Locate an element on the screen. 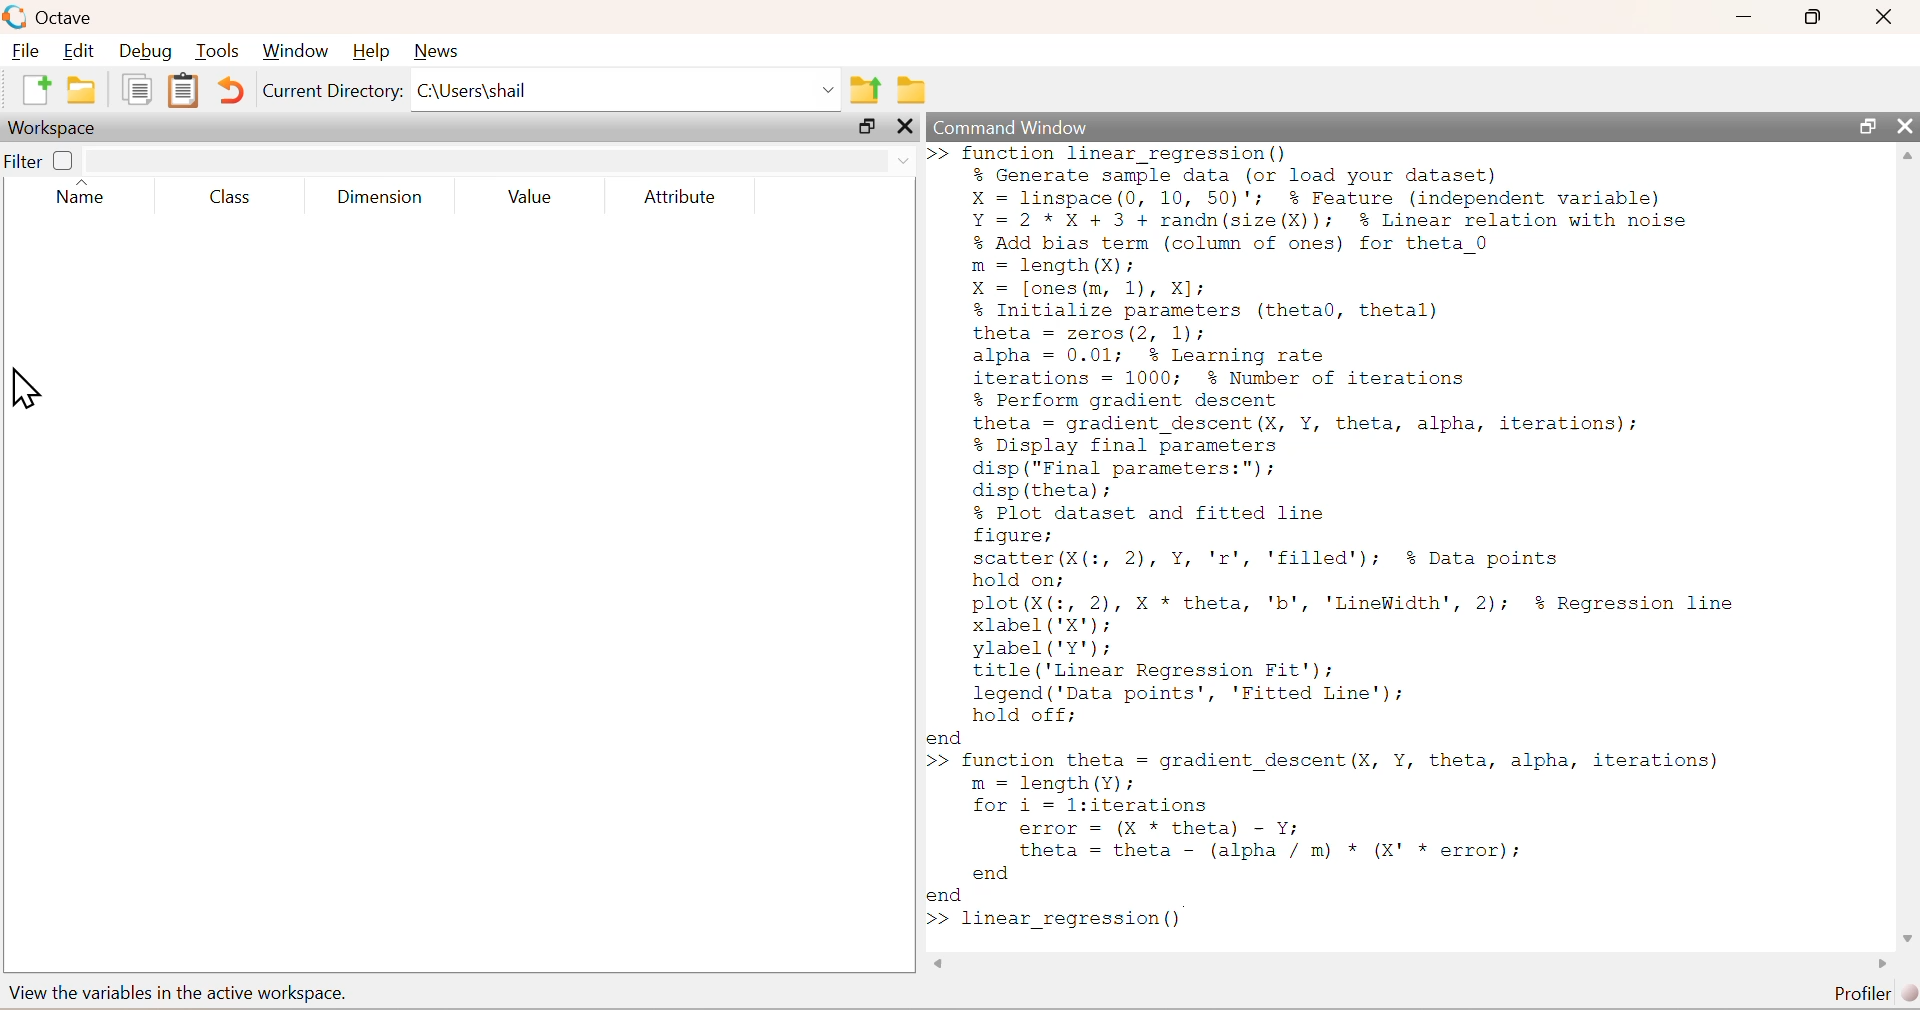 The width and height of the screenshot is (1920, 1010). % Plot dataset and fitted linefigure;scatter (X(:, 2), Y, 'r', 'filled'); % Data pointshold on;plot(X(:, 2), X * theta, 'b', 'LineWidth', 2); $% Regression linexlabel ('X');ylabel('Y');title ('Linear Regression Fit');legend ('Data points’, 'Fitted Line');hold off;end is located at coordinates (1346, 626).